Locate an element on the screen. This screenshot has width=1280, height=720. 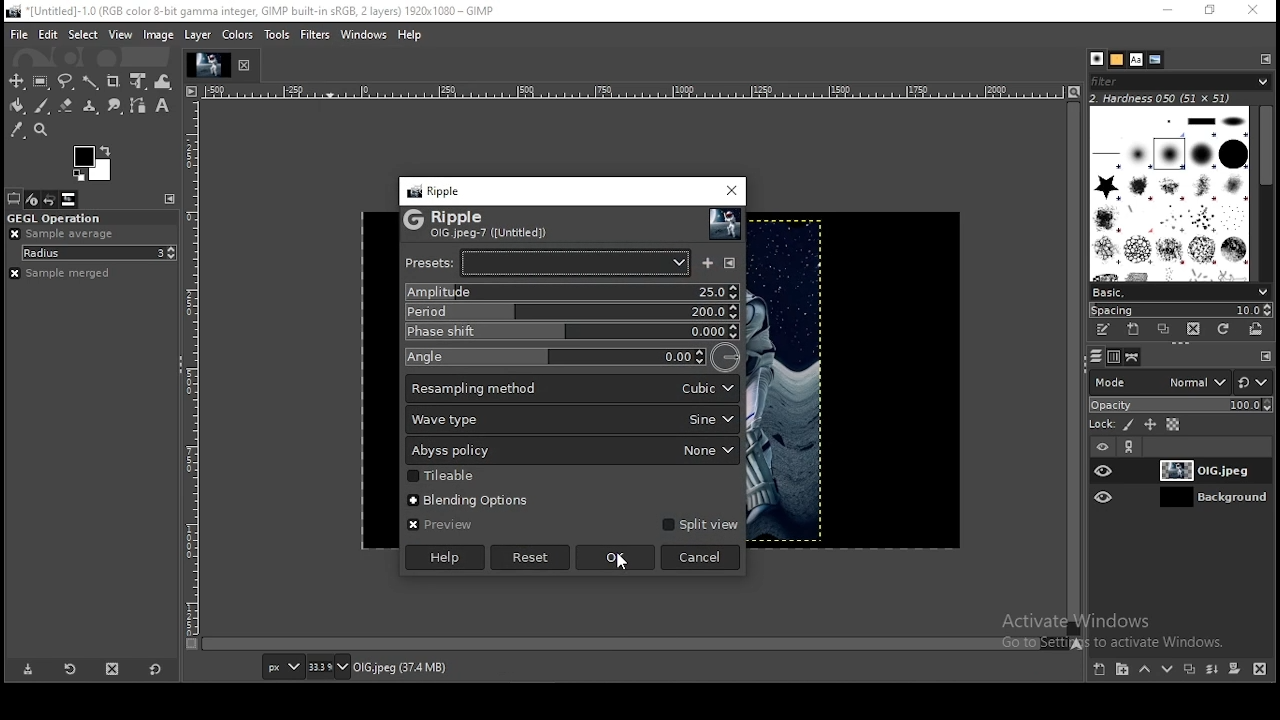
scroll bar is located at coordinates (634, 644).